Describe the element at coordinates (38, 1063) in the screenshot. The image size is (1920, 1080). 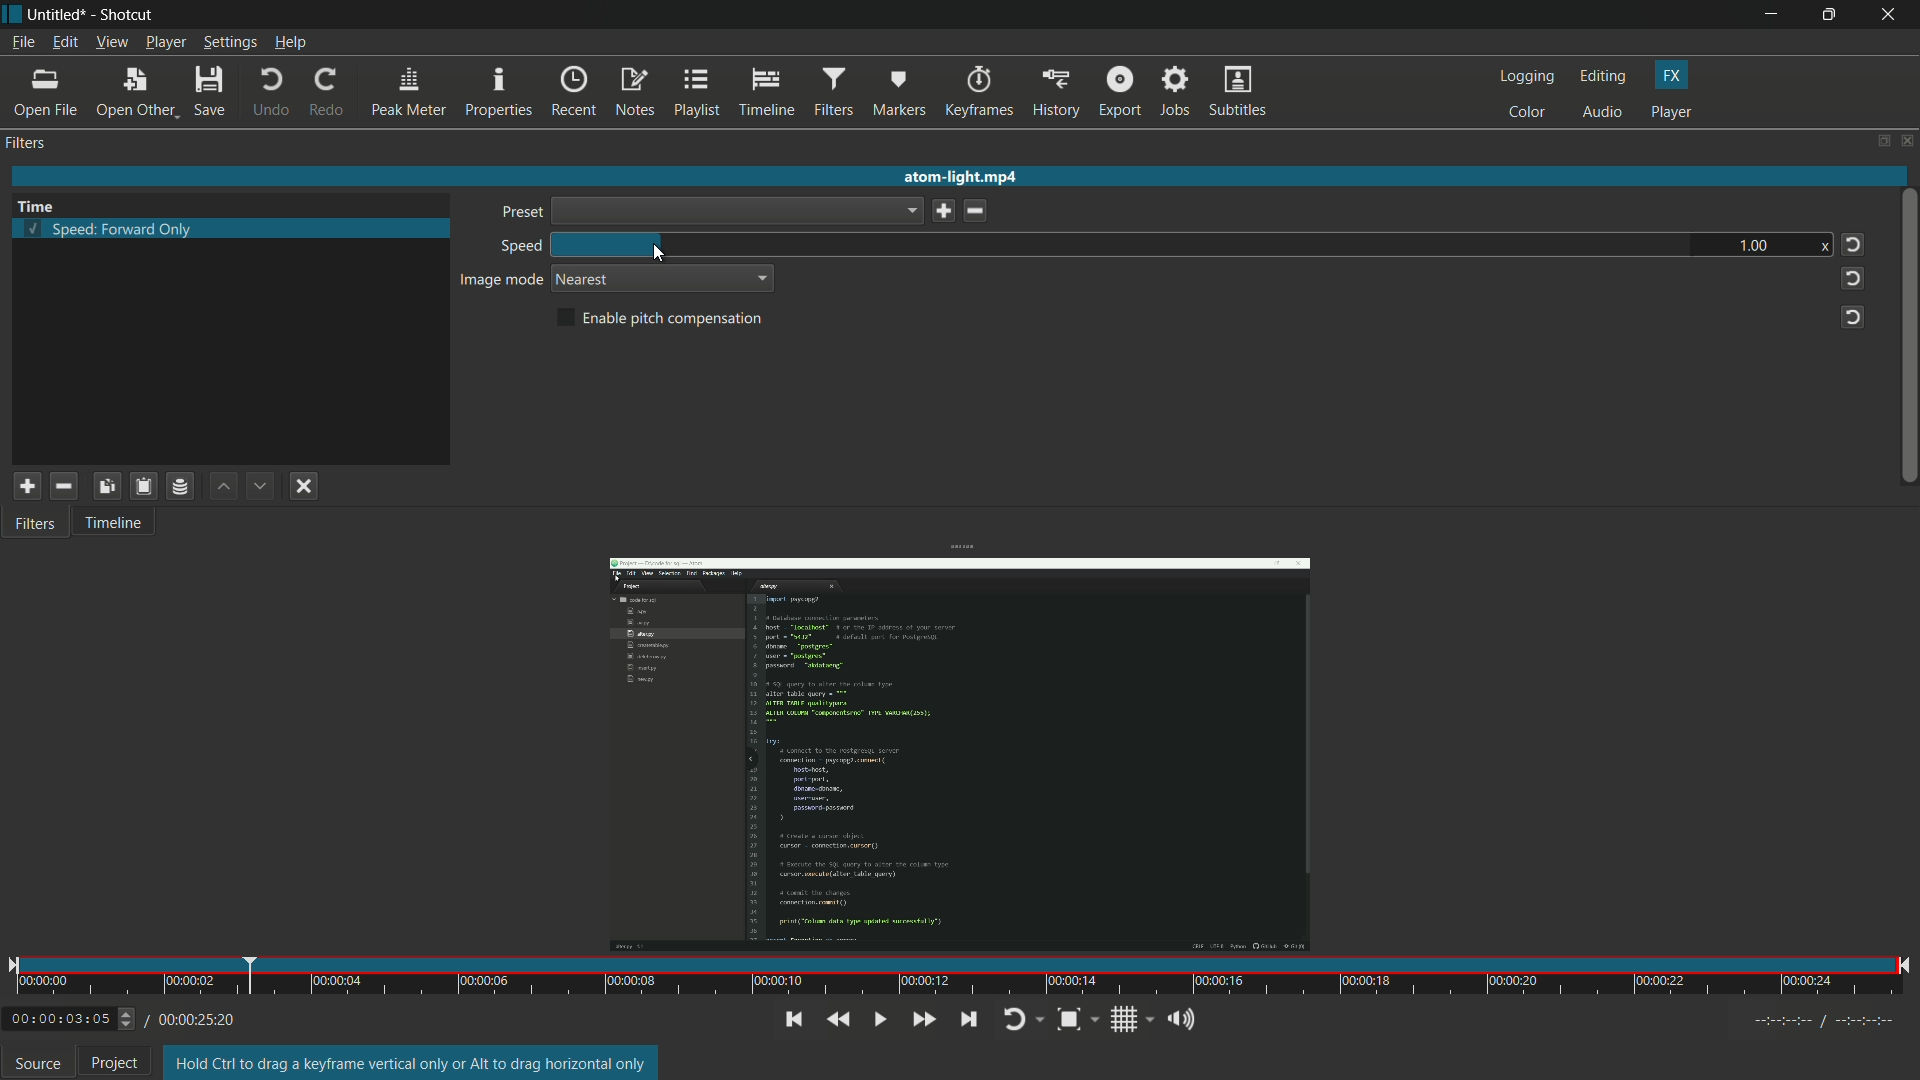
I see `source` at that location.